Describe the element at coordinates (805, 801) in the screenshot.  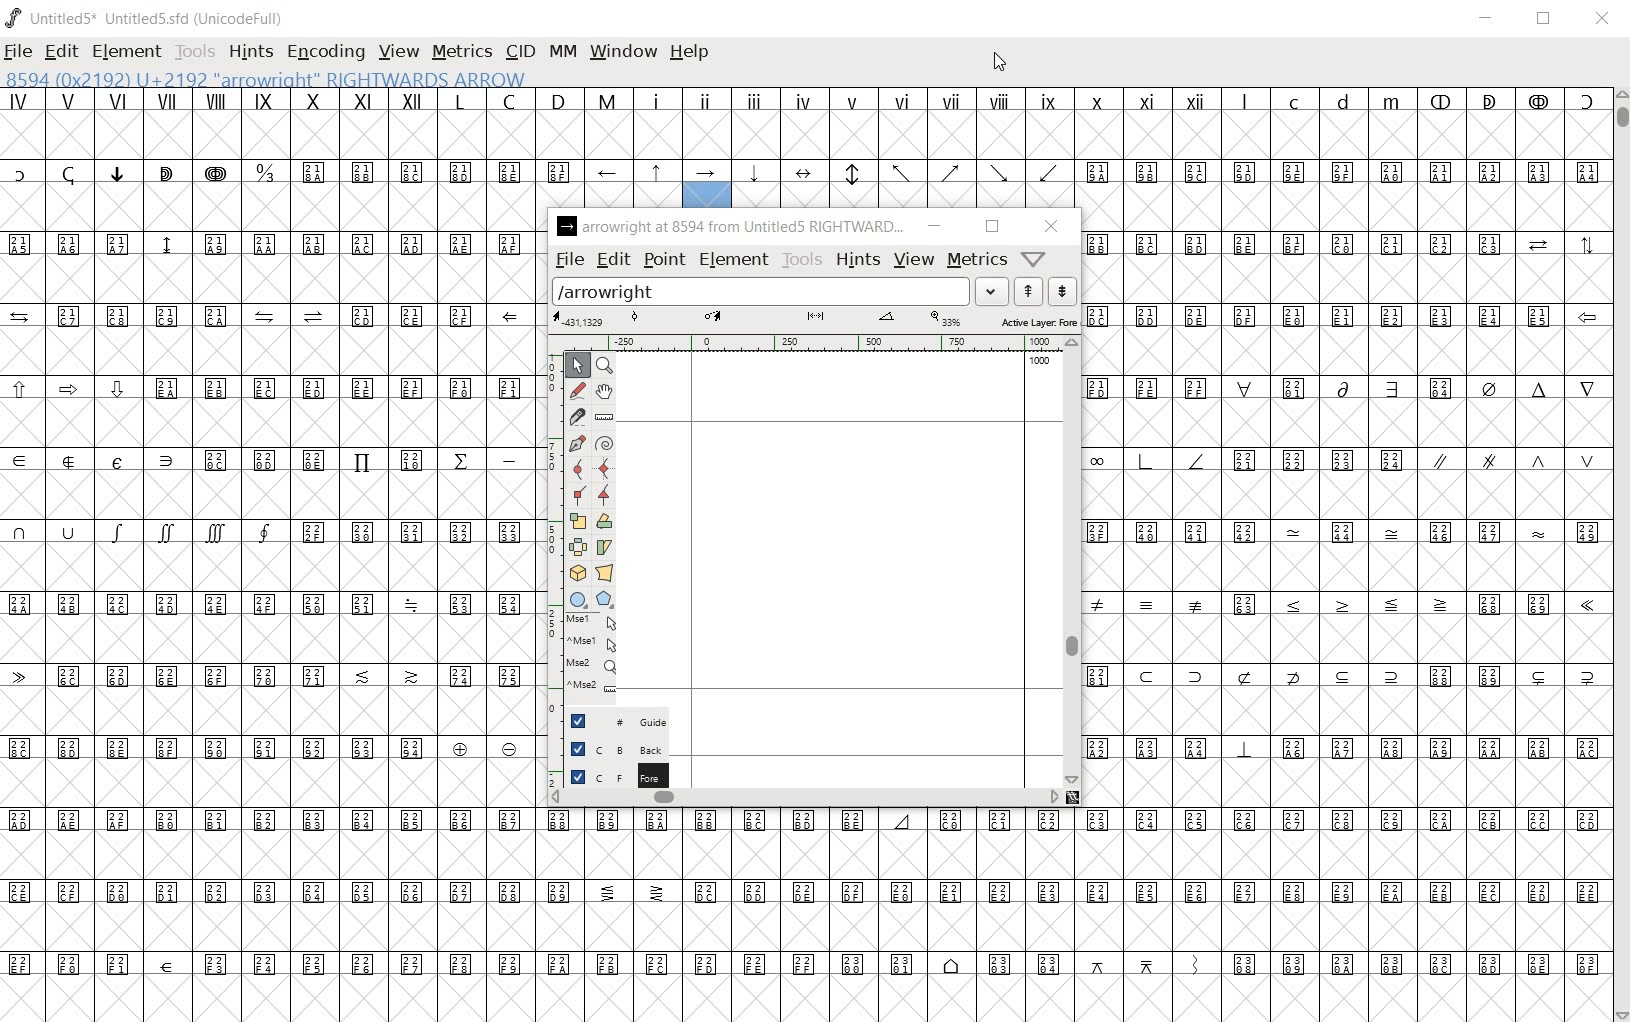
I see `scrollbar` at that location.